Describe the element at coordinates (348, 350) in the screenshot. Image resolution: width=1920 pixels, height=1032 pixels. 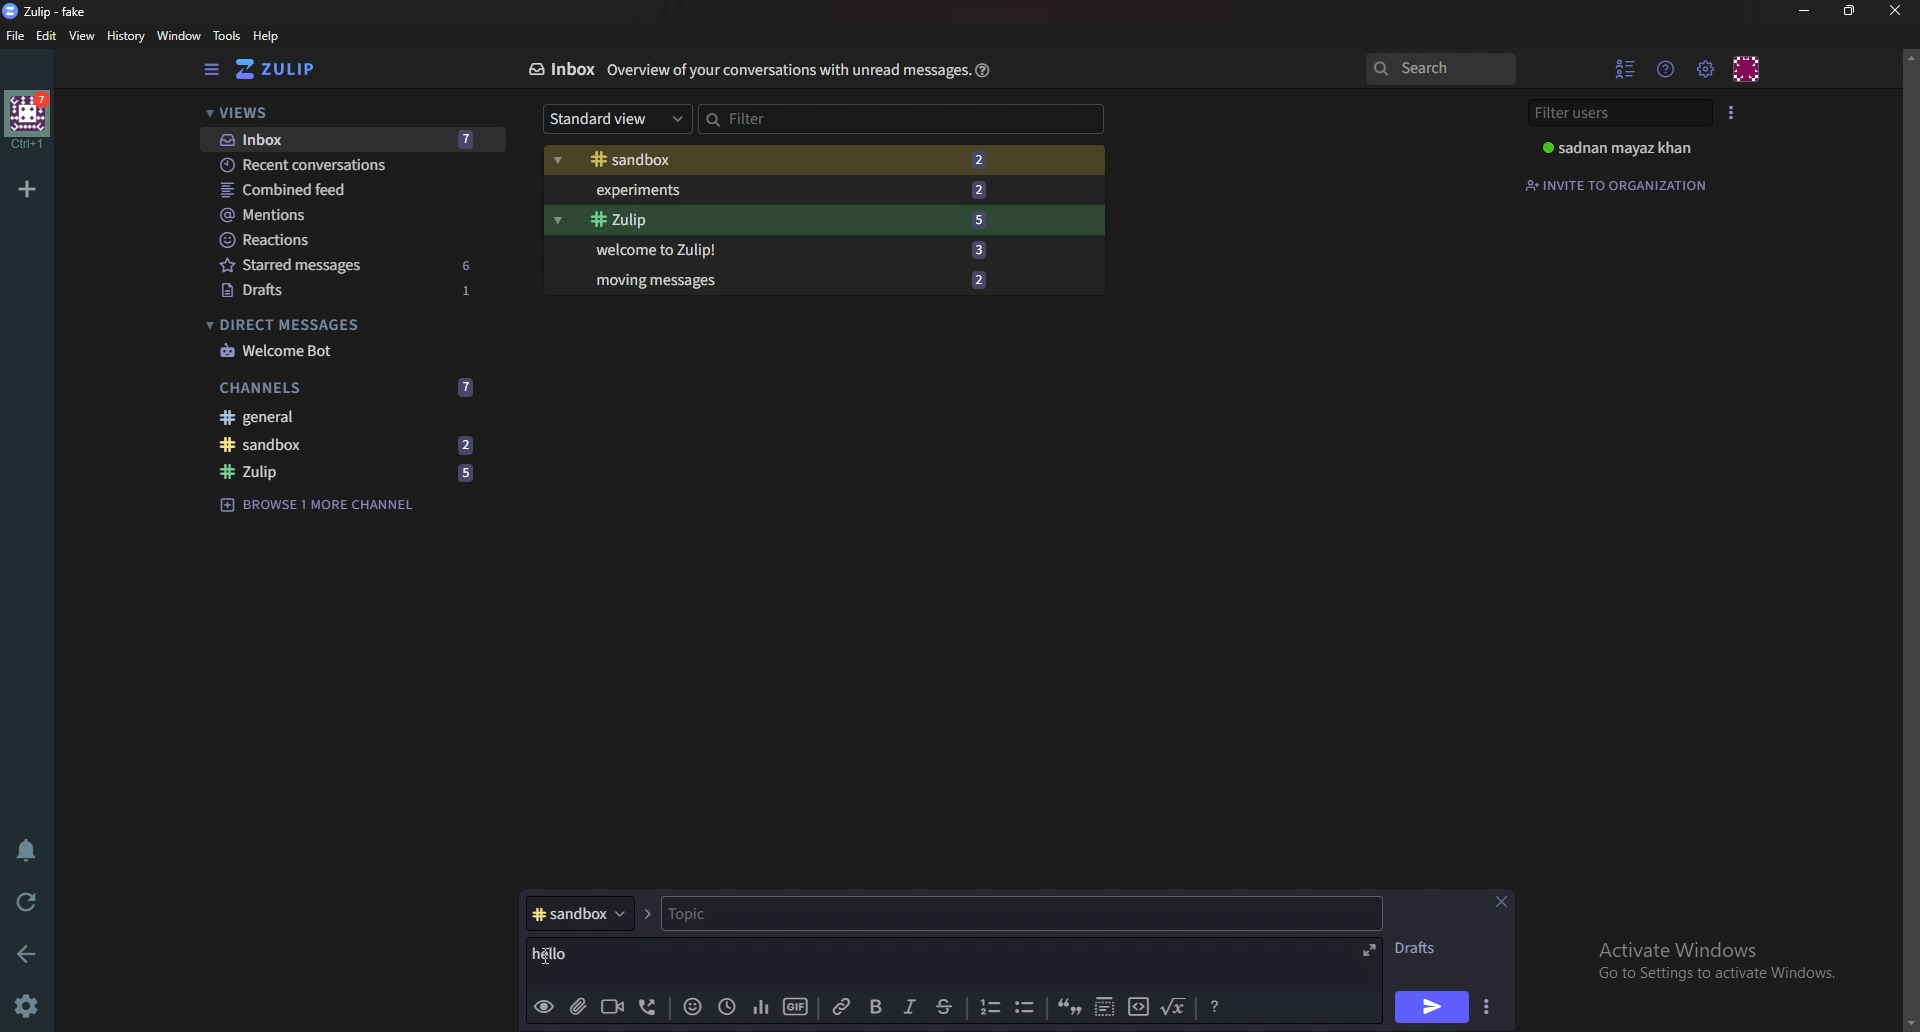
I see `Welcome bot` at that location.